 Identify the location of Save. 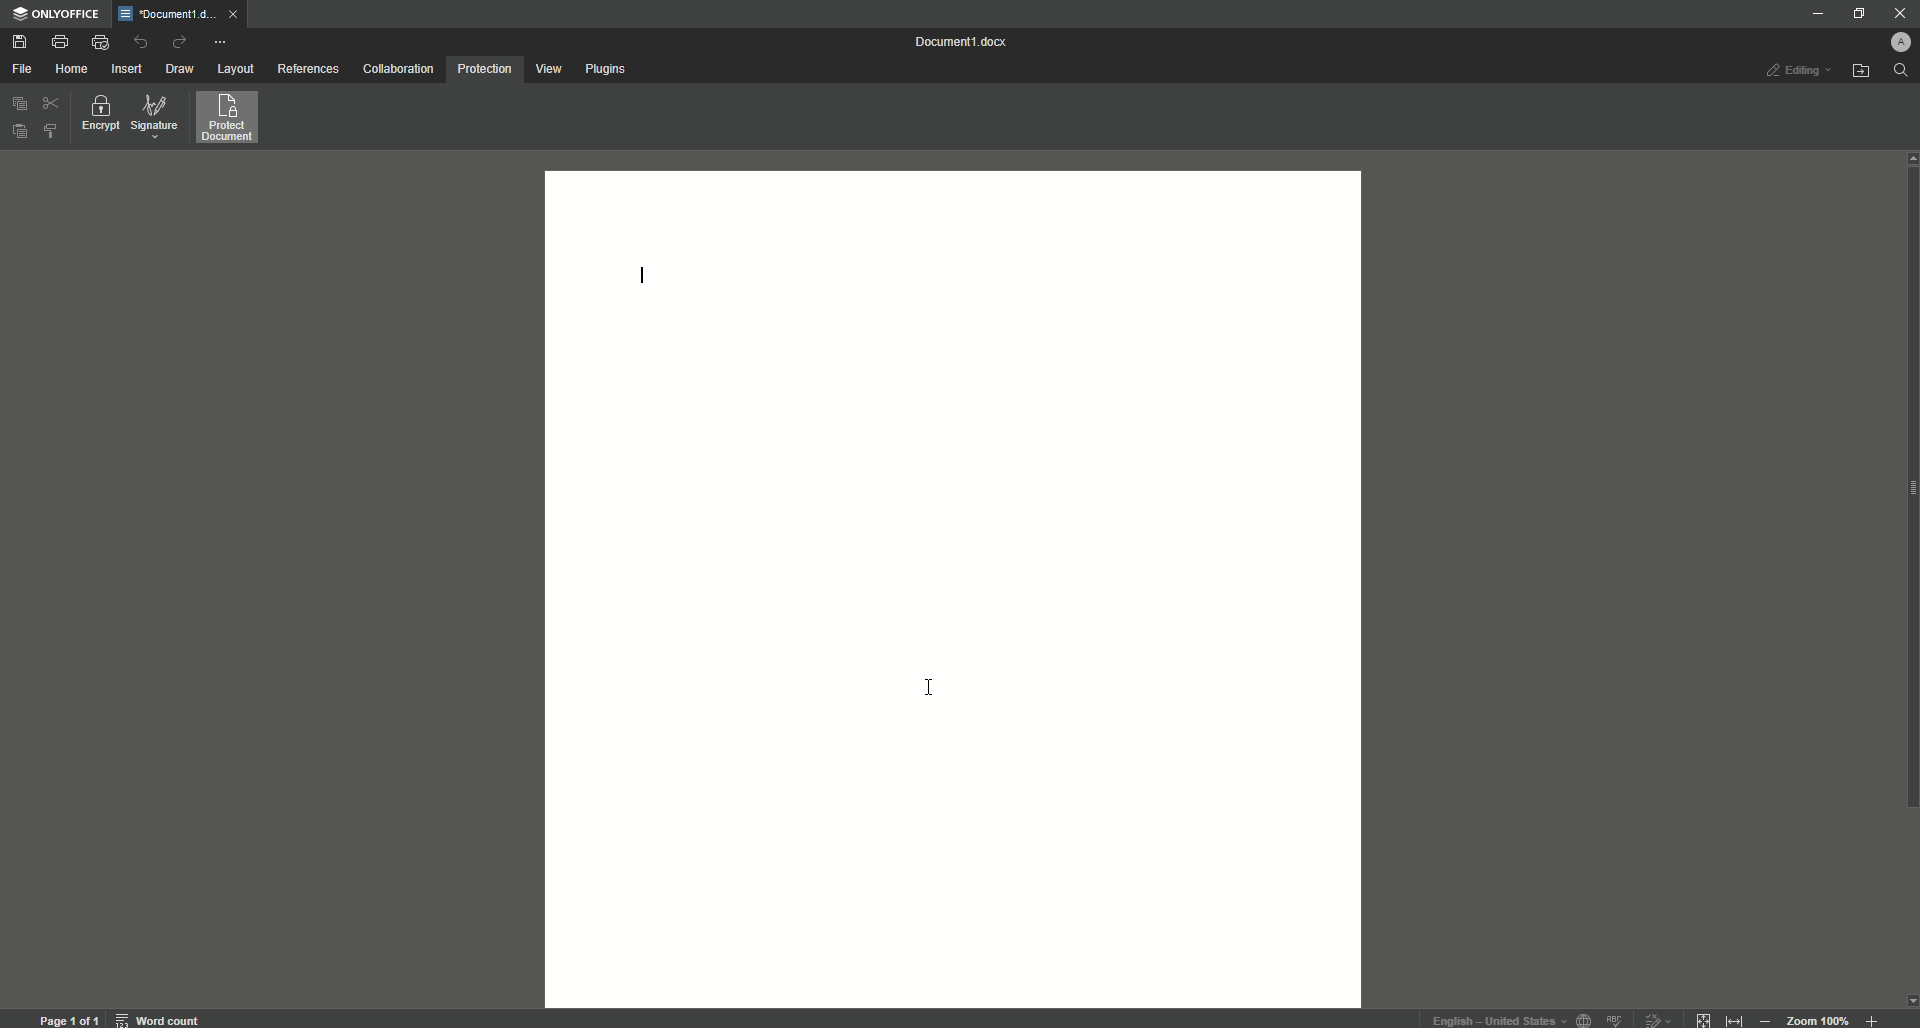
(22, 42).